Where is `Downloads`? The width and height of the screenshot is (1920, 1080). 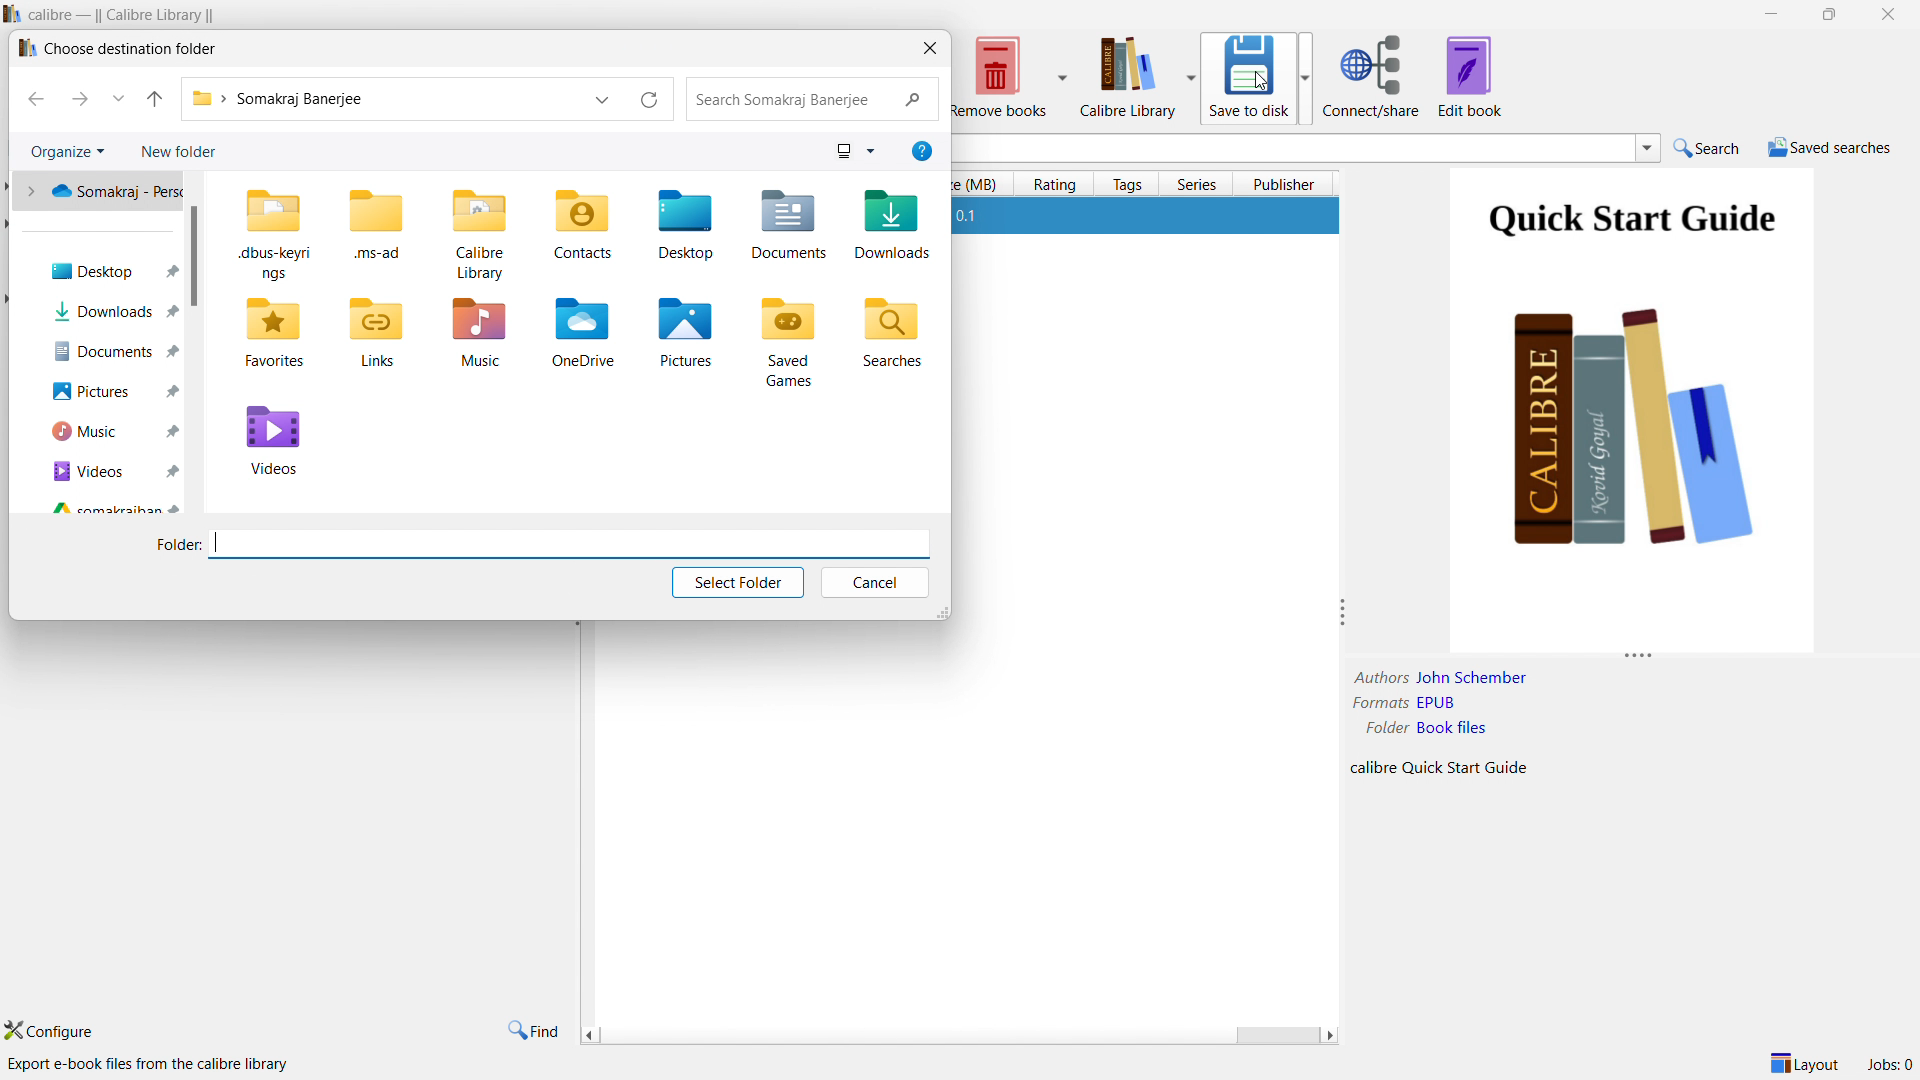 Downloads is located at coordinates (110, 310).